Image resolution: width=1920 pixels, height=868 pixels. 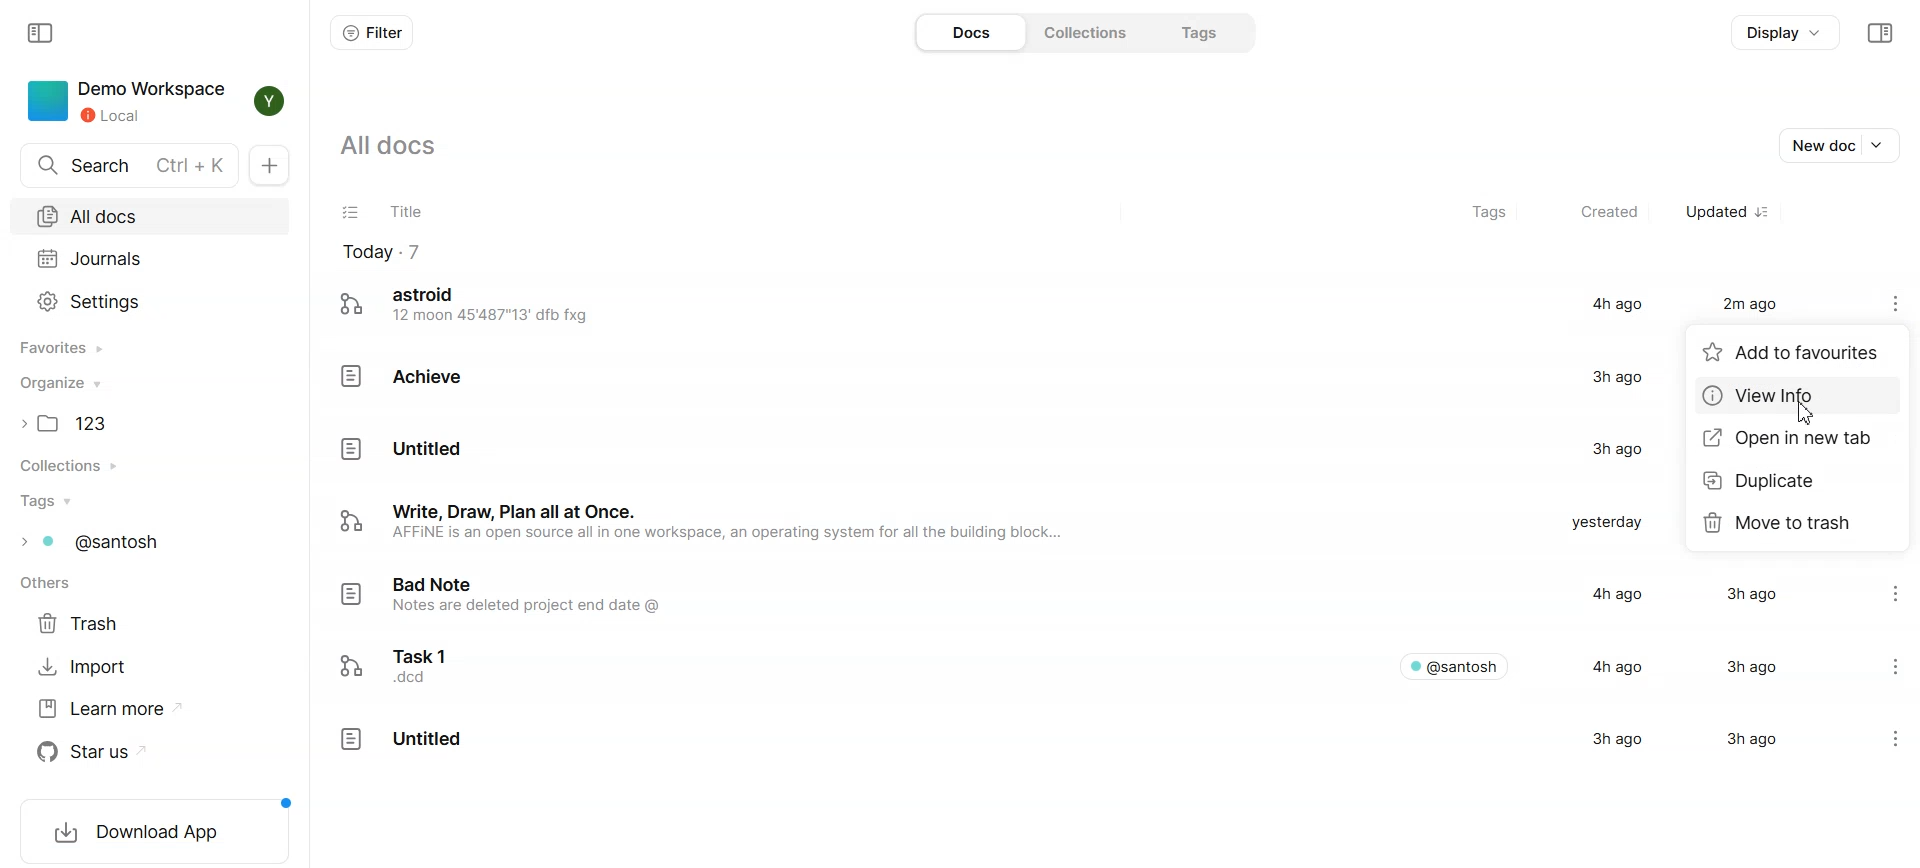 I want to click on Tags, so click(x=150, y=502).